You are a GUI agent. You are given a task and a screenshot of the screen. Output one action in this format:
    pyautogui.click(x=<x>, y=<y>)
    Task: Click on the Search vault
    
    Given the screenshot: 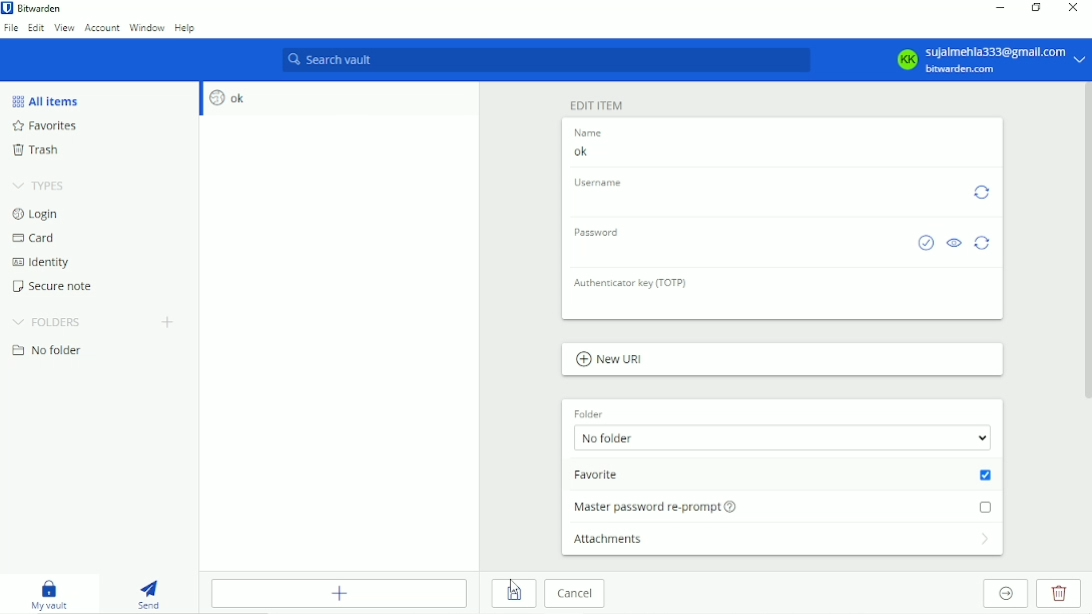 What is the action you would take?
    pyautogui.click(x=543, y=61)
    